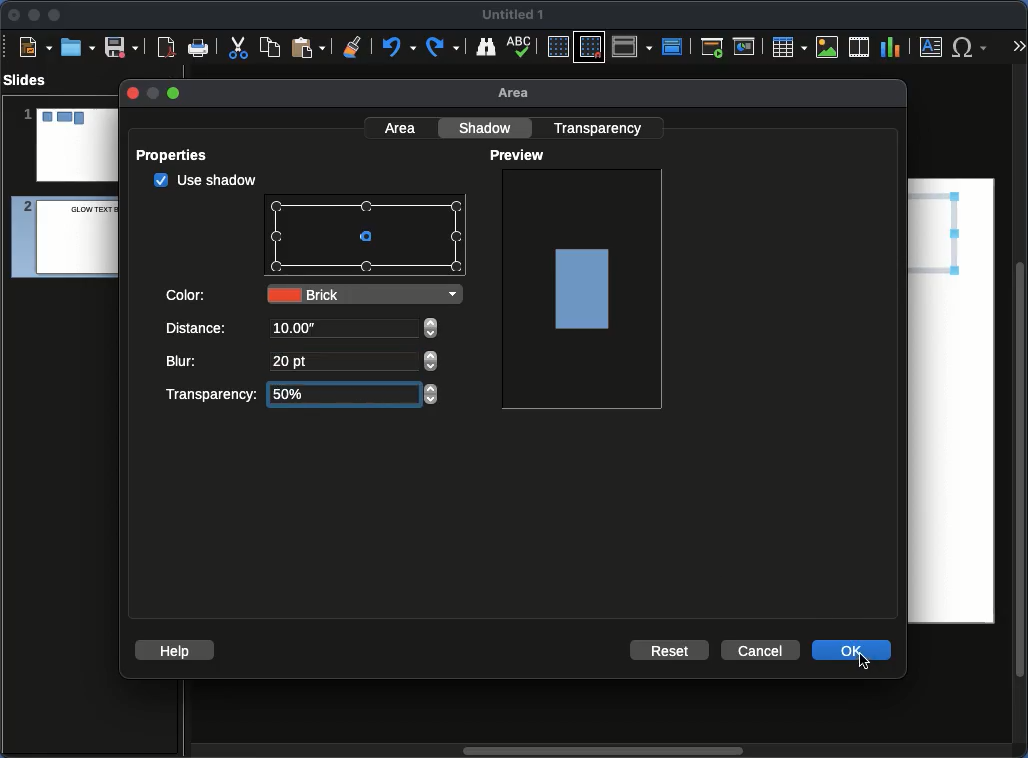 The width and height of the screenshot is (1028, 758). What do you see at coordinates (308, 46) in the screenshot?
I see `Paste` at bounding box center [308, 46].